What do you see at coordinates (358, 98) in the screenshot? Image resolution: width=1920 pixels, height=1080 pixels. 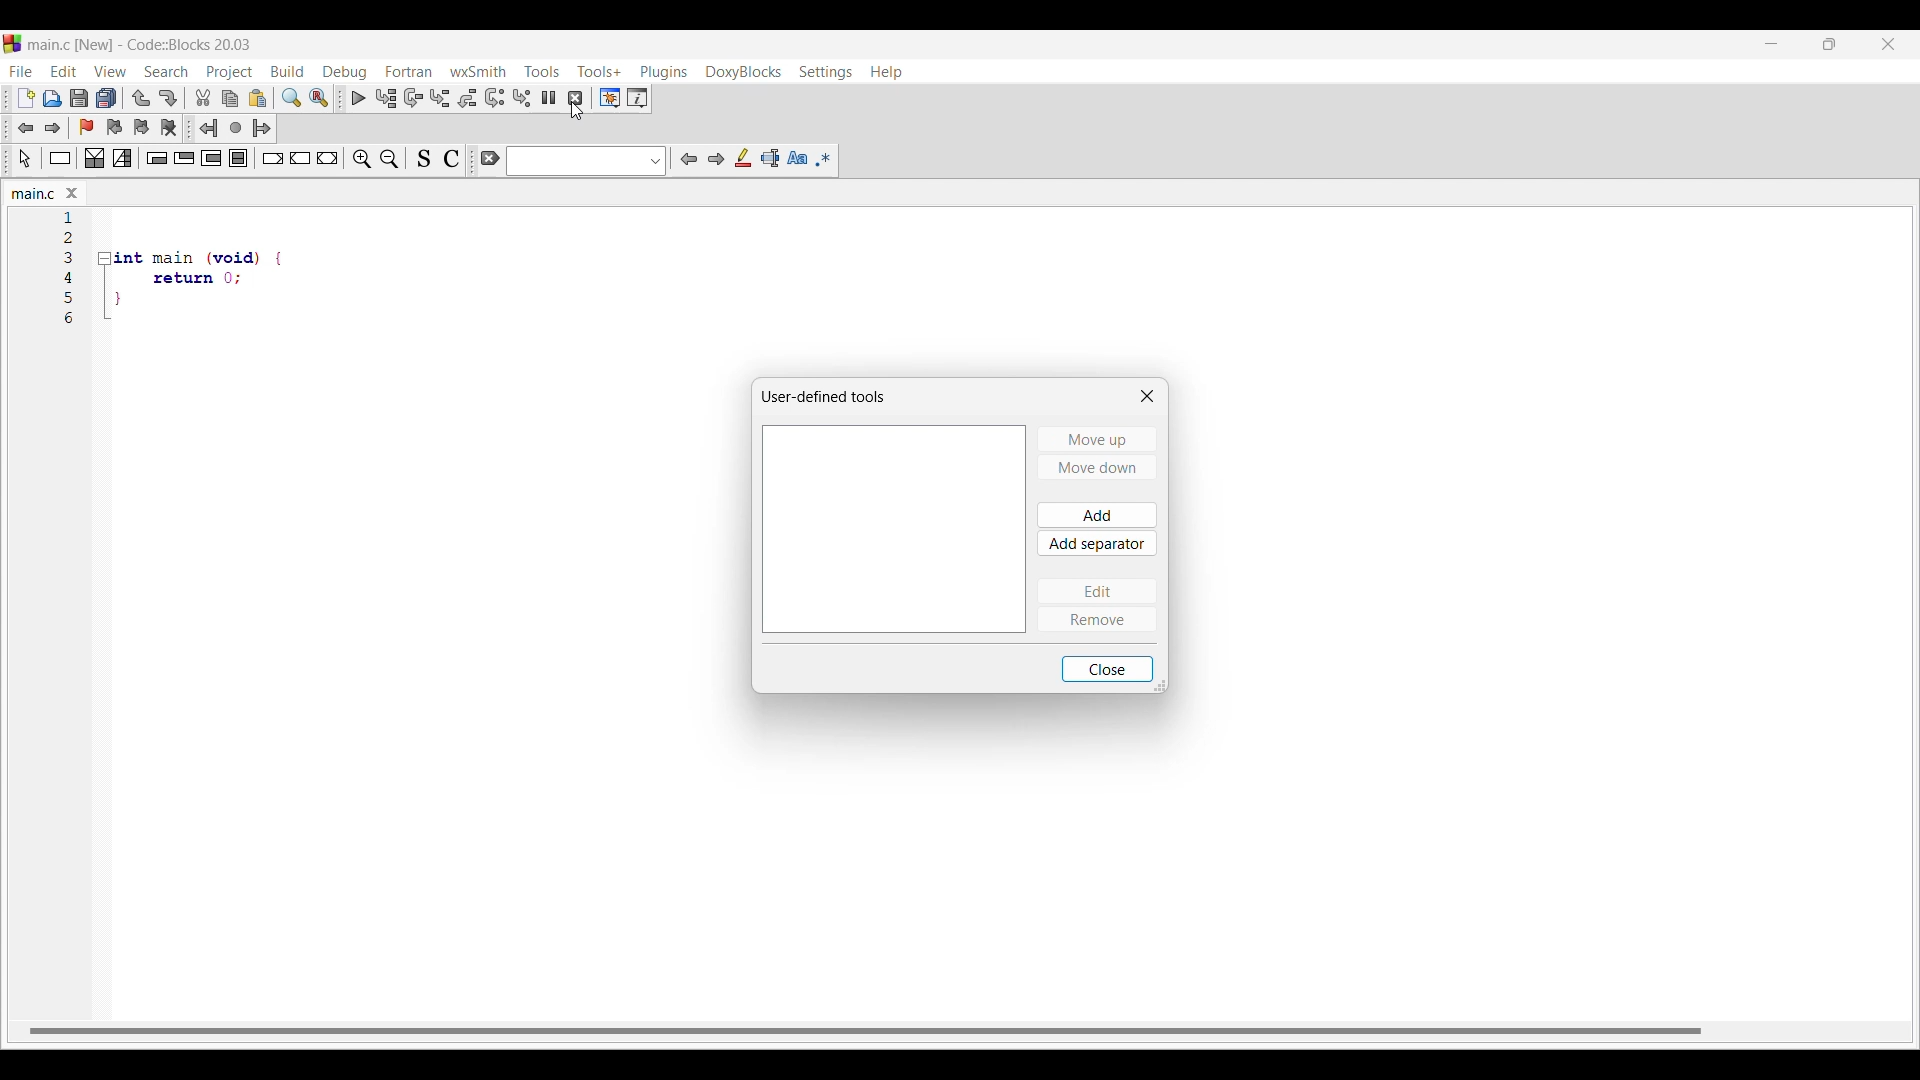 I see `Debug/Continue` at bounding box center [358, 98].